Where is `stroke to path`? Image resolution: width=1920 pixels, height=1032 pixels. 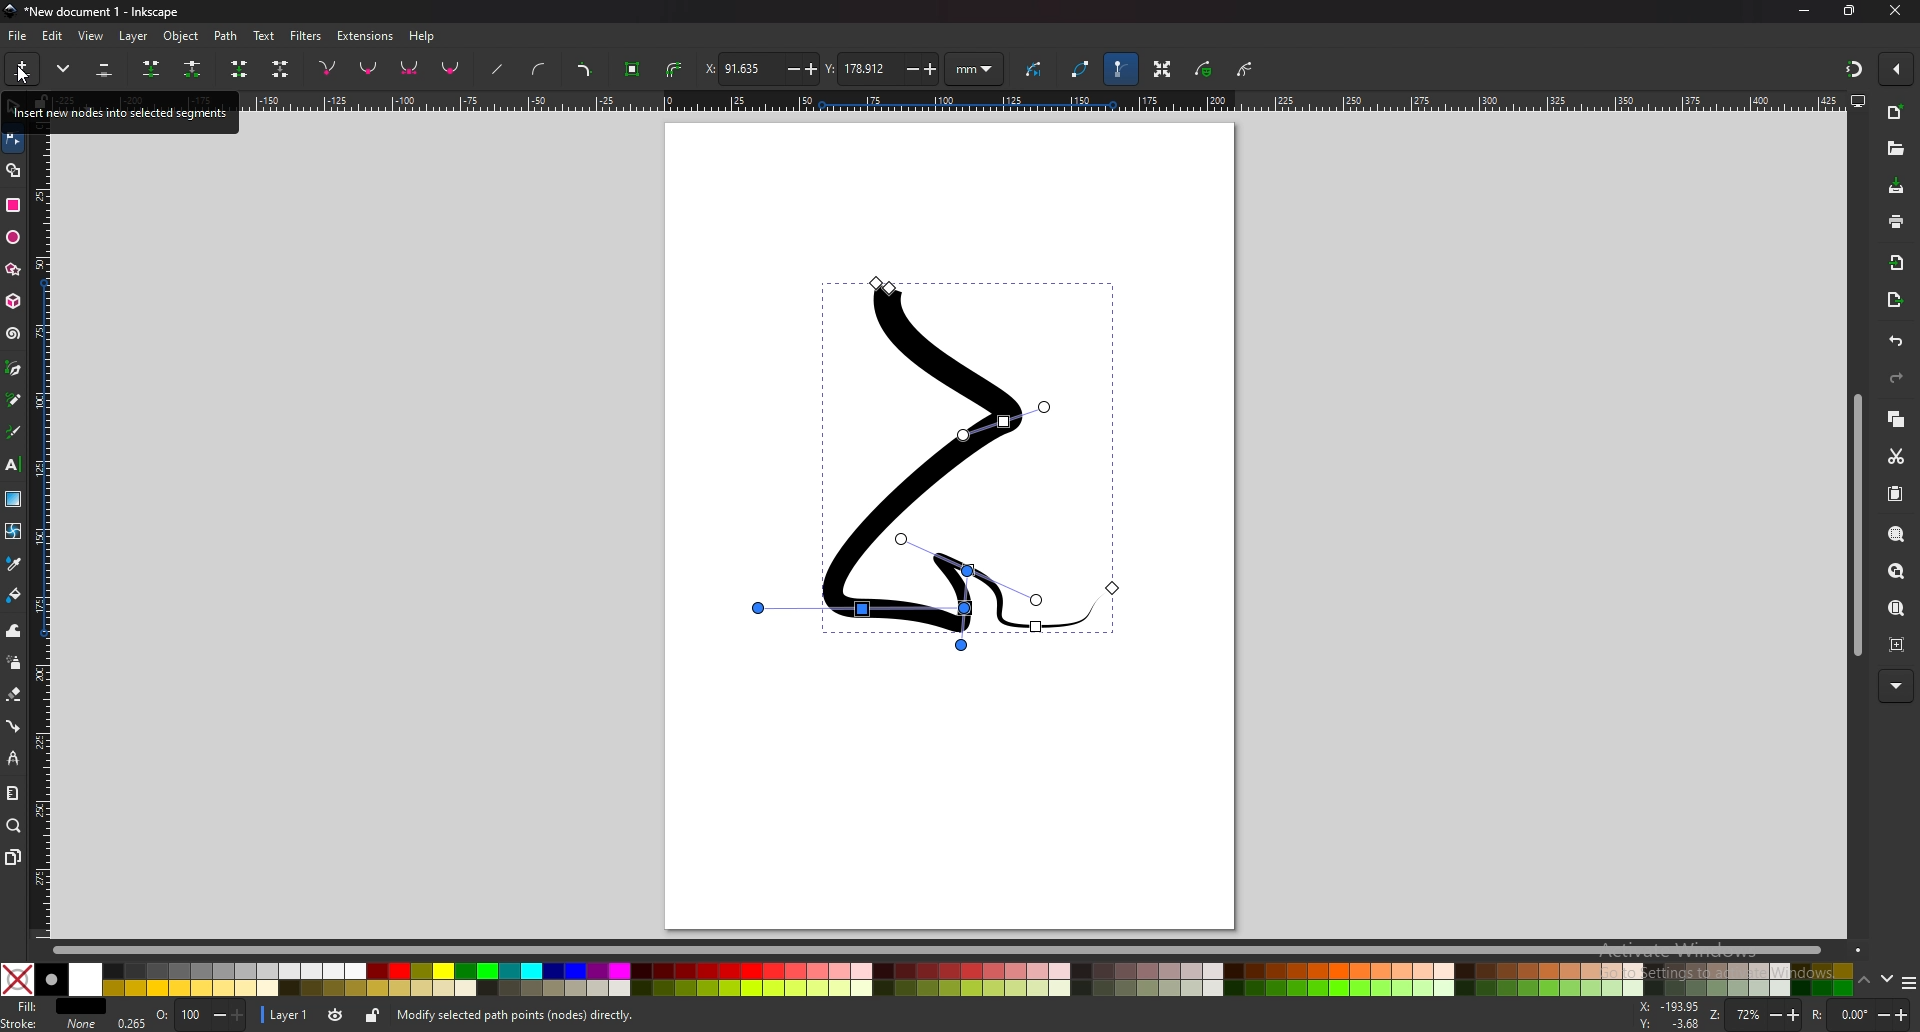
stroke to path is located at coordinates (675, 68).